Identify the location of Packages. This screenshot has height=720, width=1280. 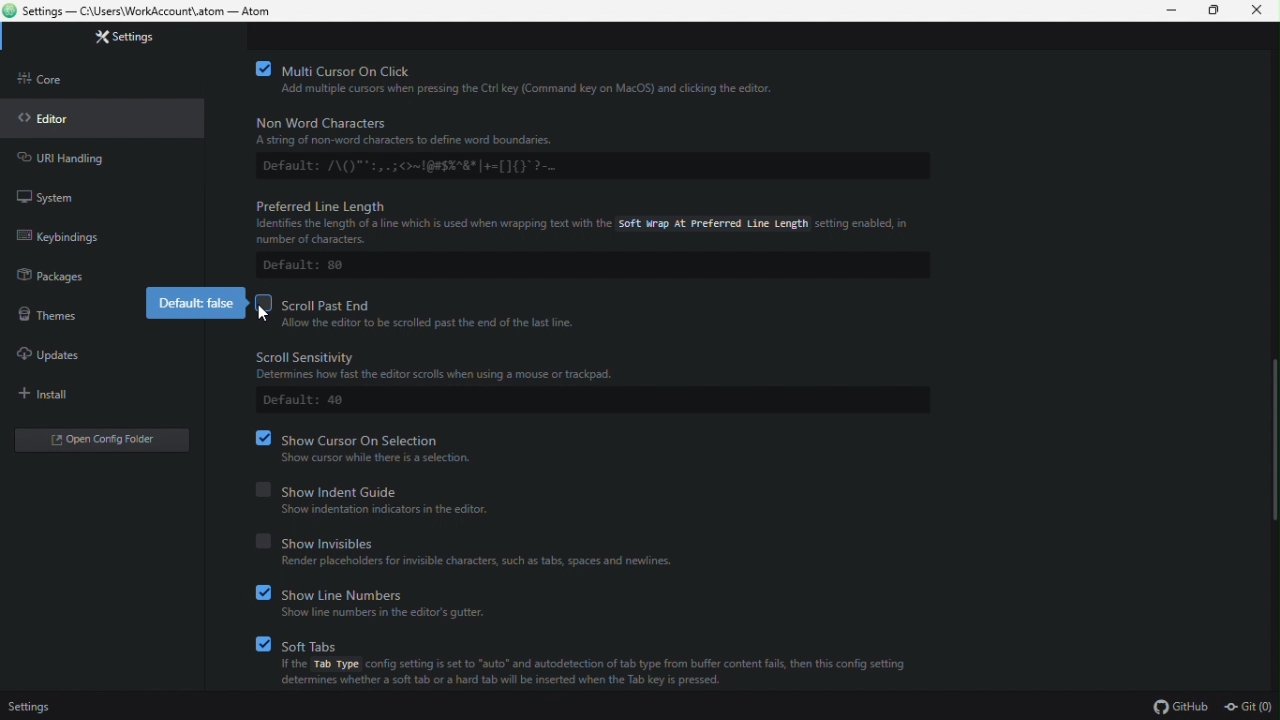
(59, 279).